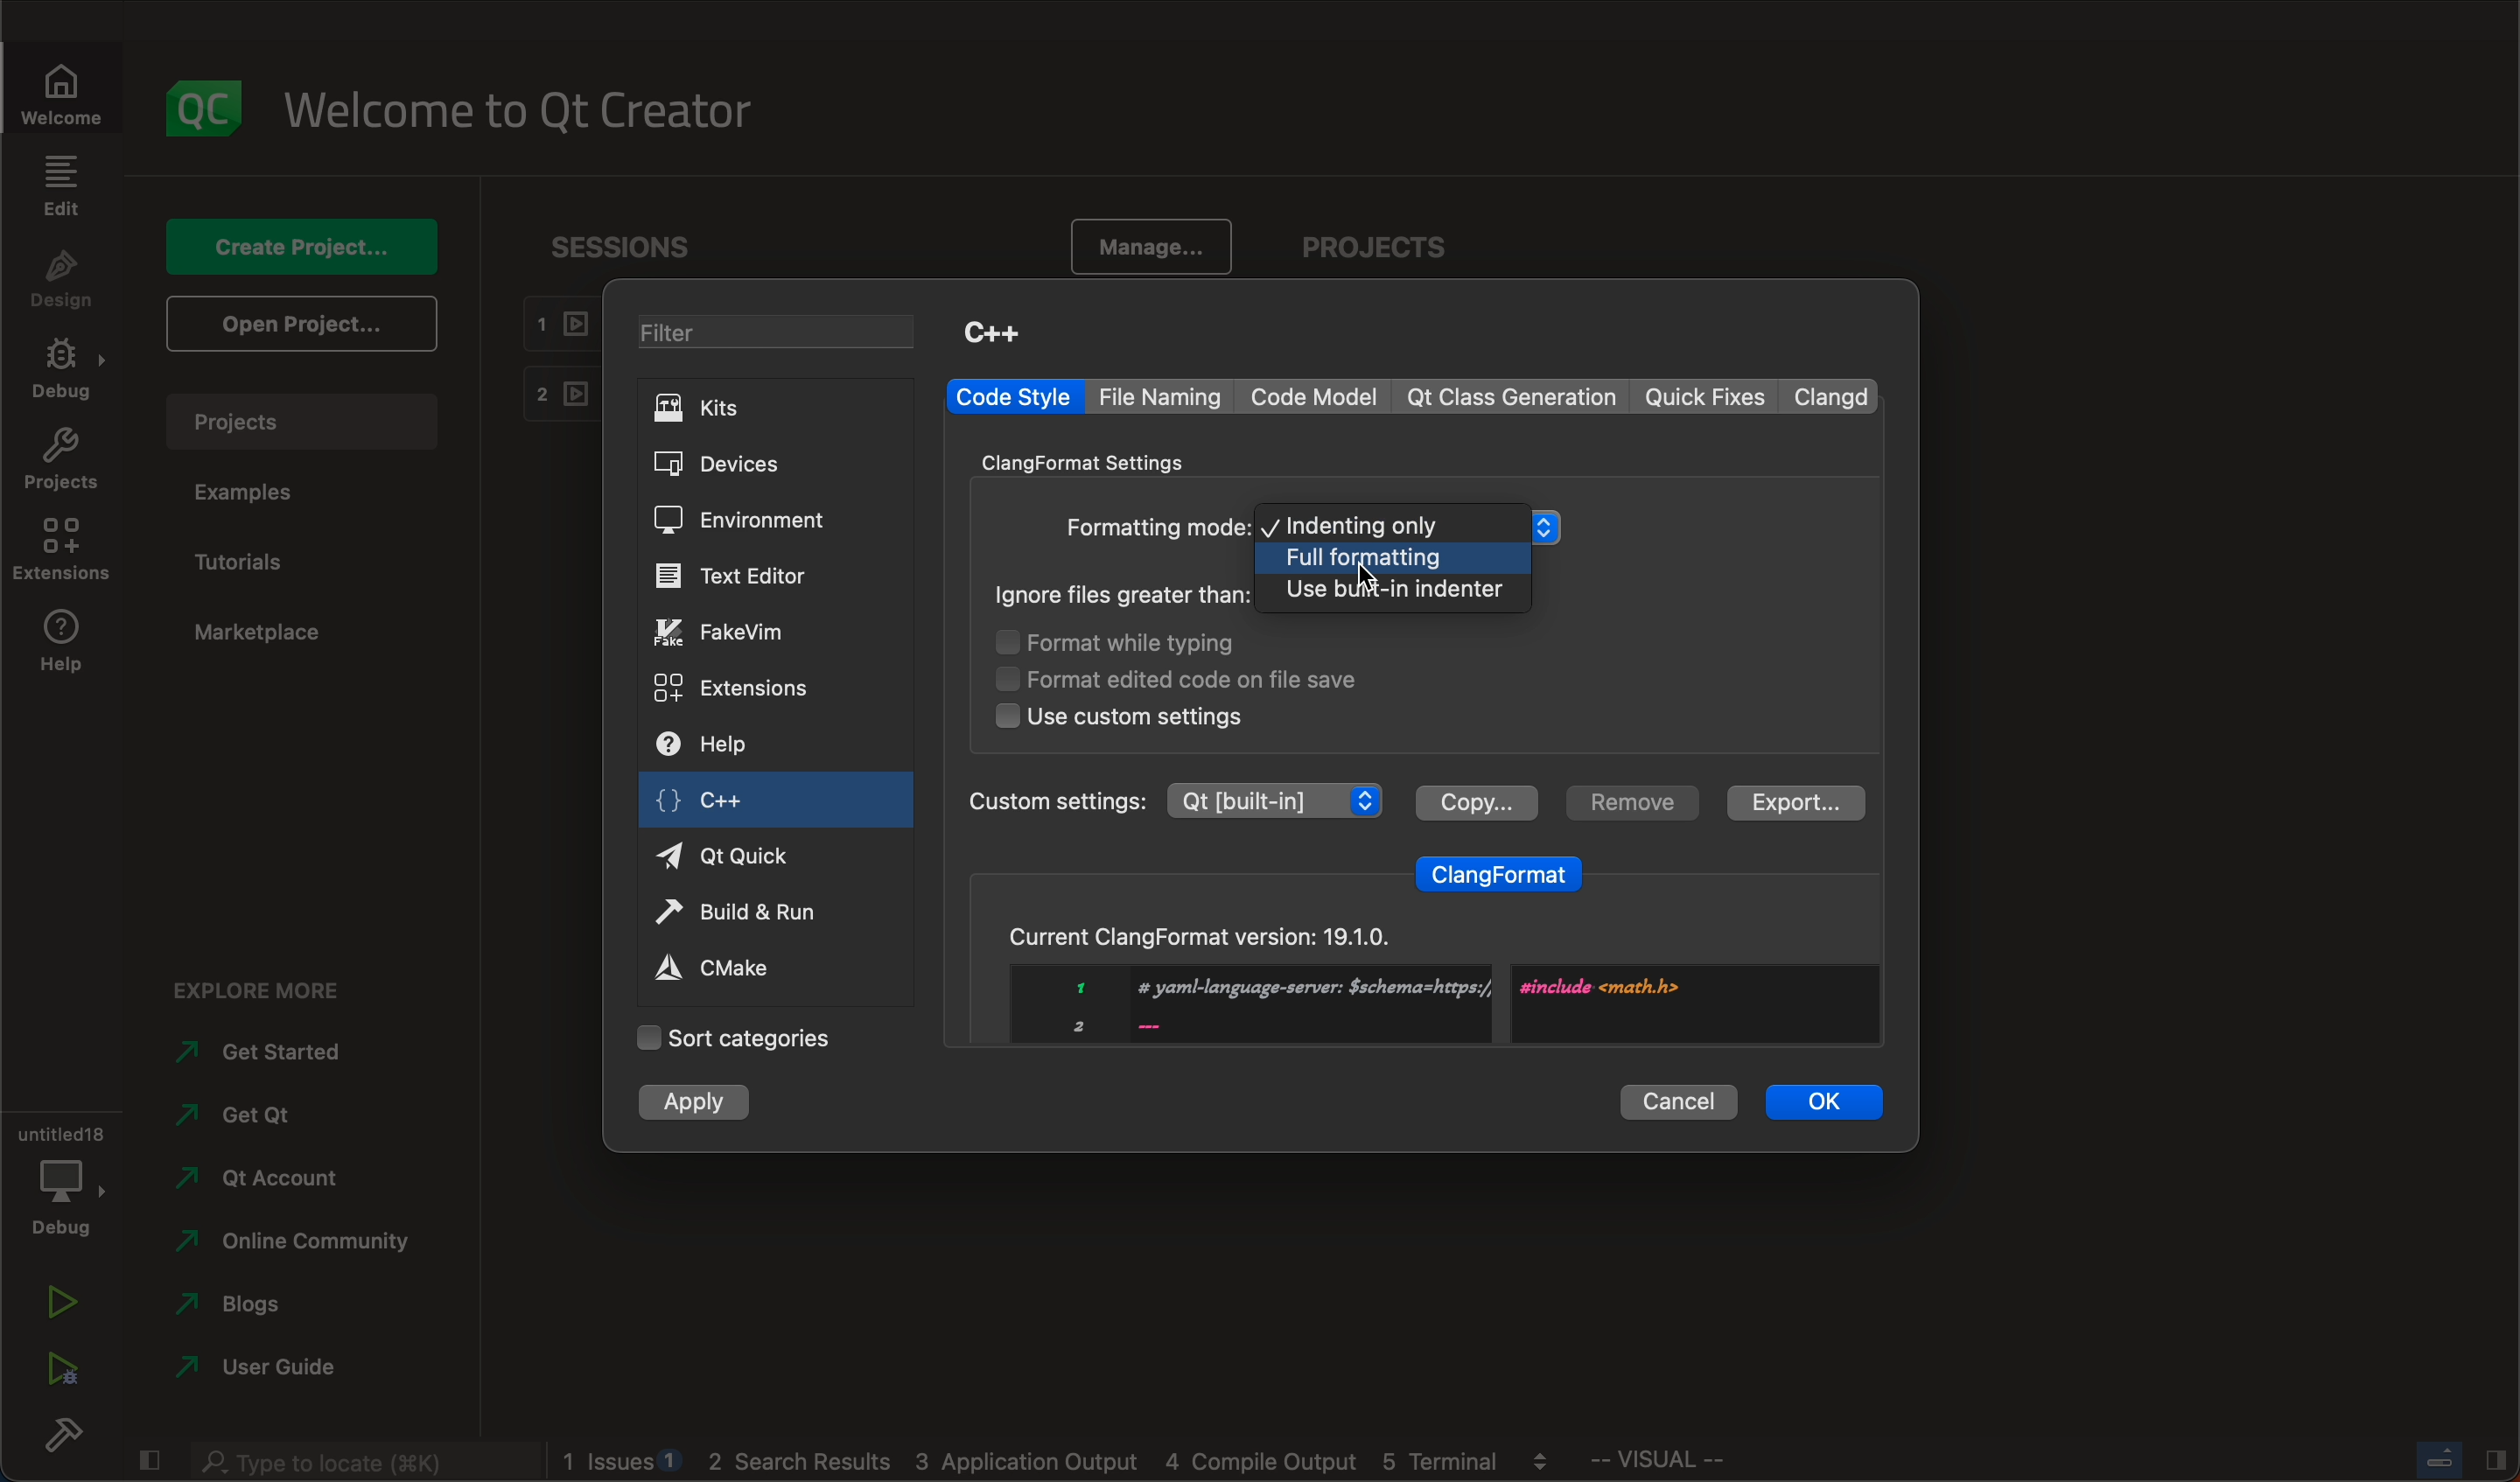  I want to click on Formatting mode, so click(1157, 529).